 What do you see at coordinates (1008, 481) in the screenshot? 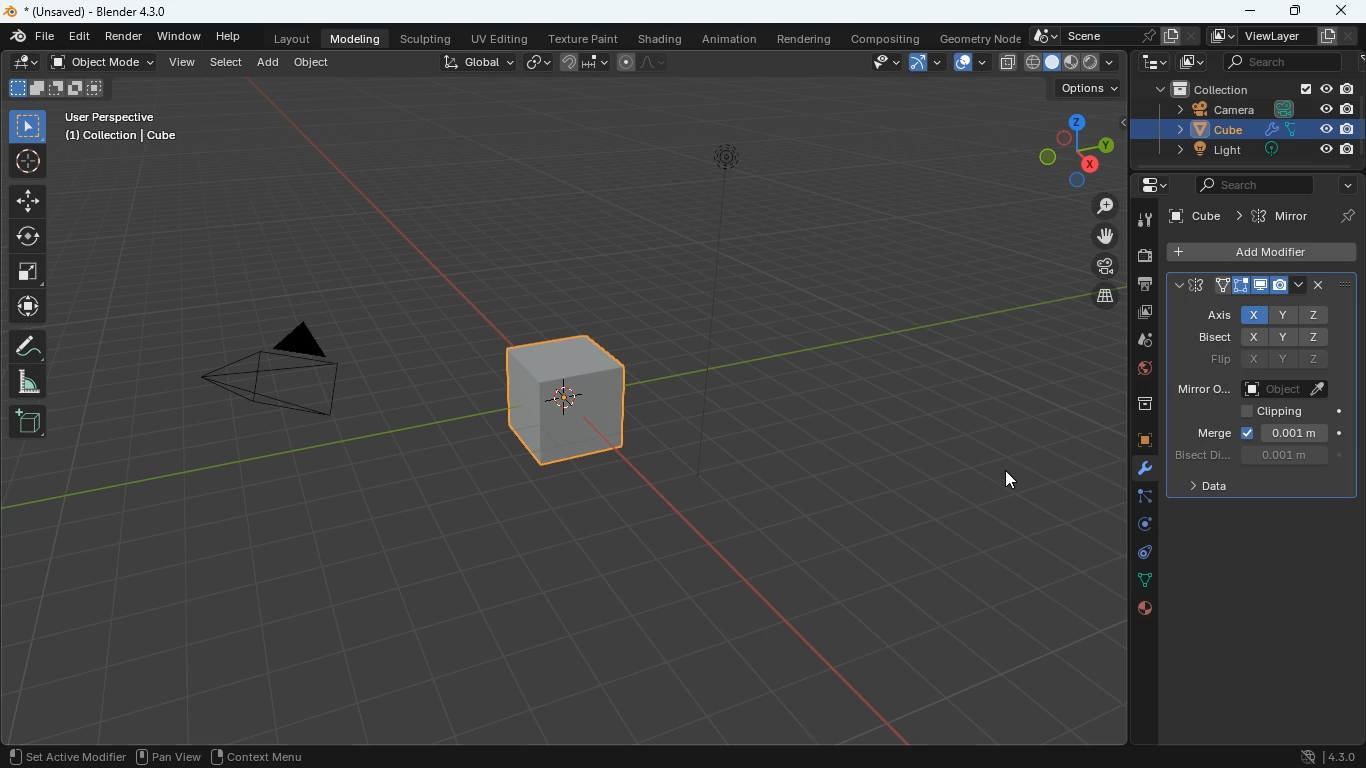
I see `cursor` at bounding box center [1008, 481].